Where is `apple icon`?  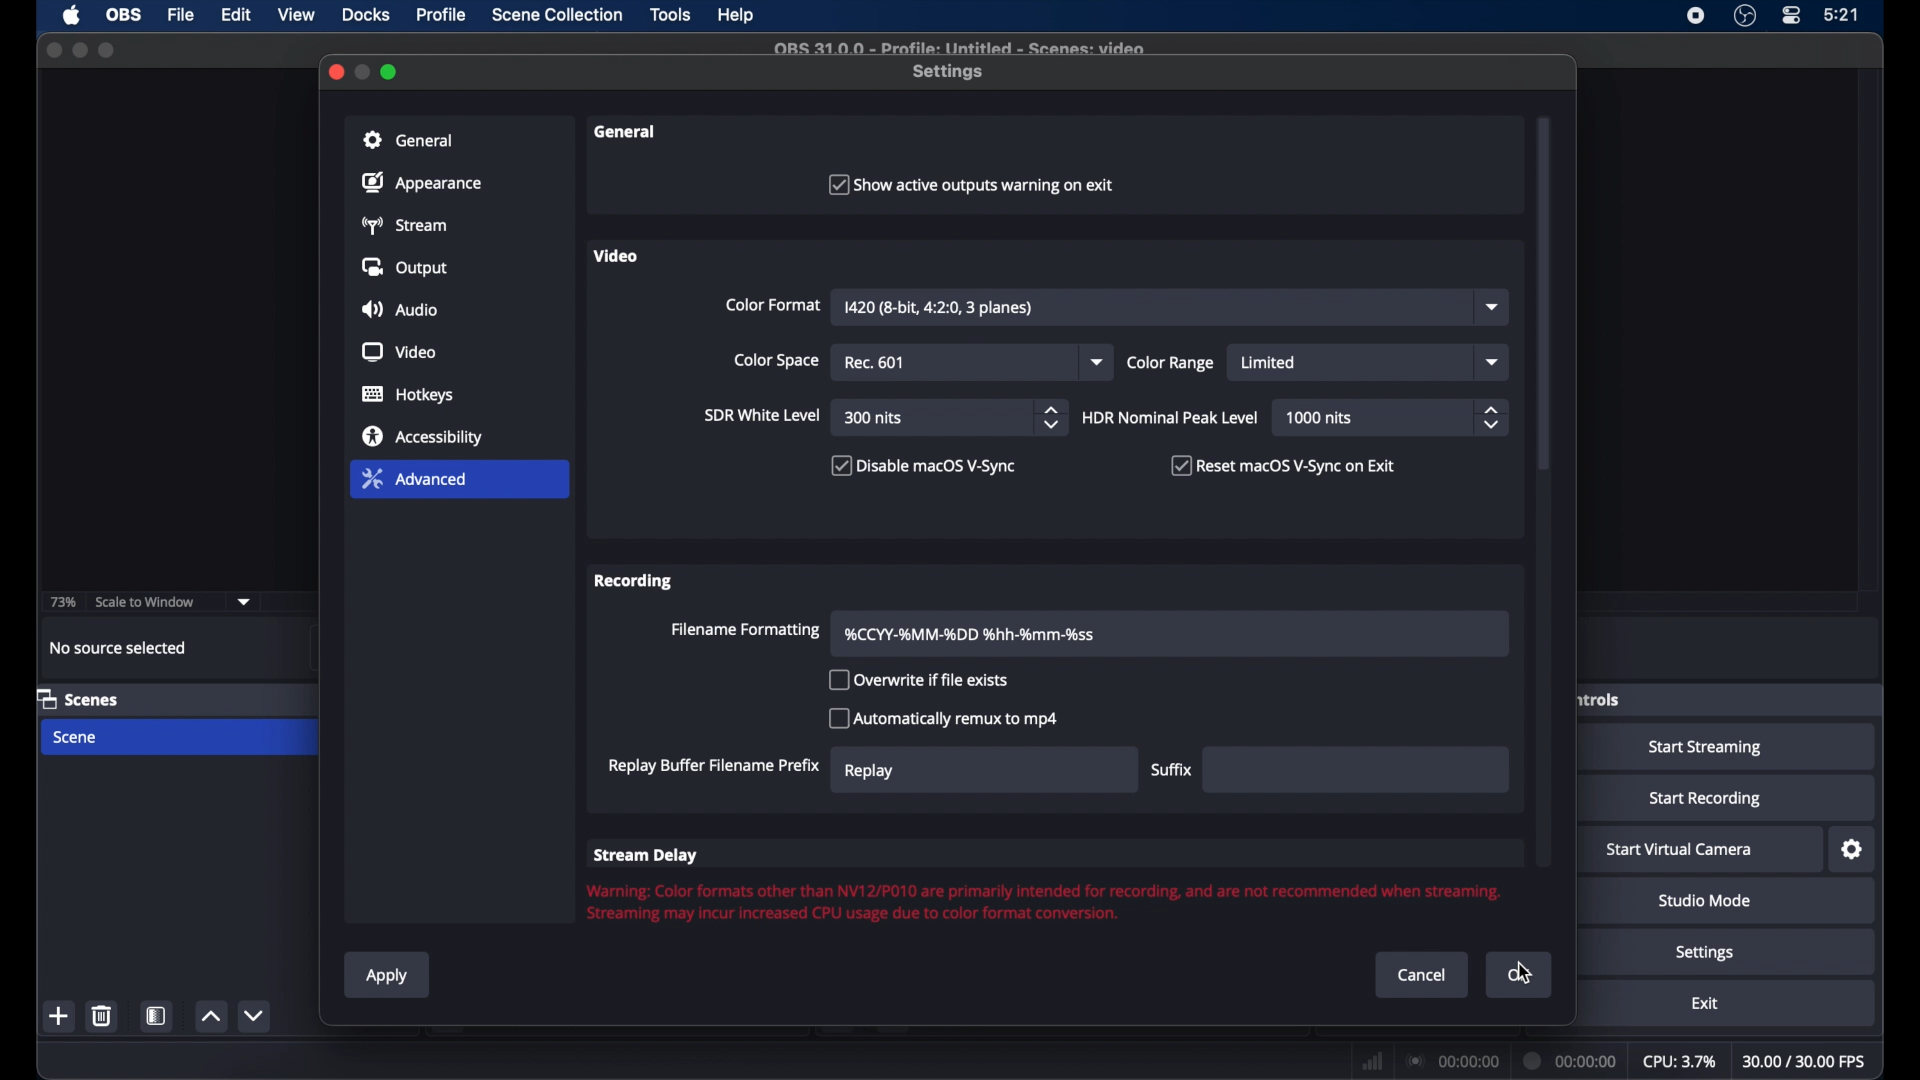 apple icon is located at coordinates (71, 15).